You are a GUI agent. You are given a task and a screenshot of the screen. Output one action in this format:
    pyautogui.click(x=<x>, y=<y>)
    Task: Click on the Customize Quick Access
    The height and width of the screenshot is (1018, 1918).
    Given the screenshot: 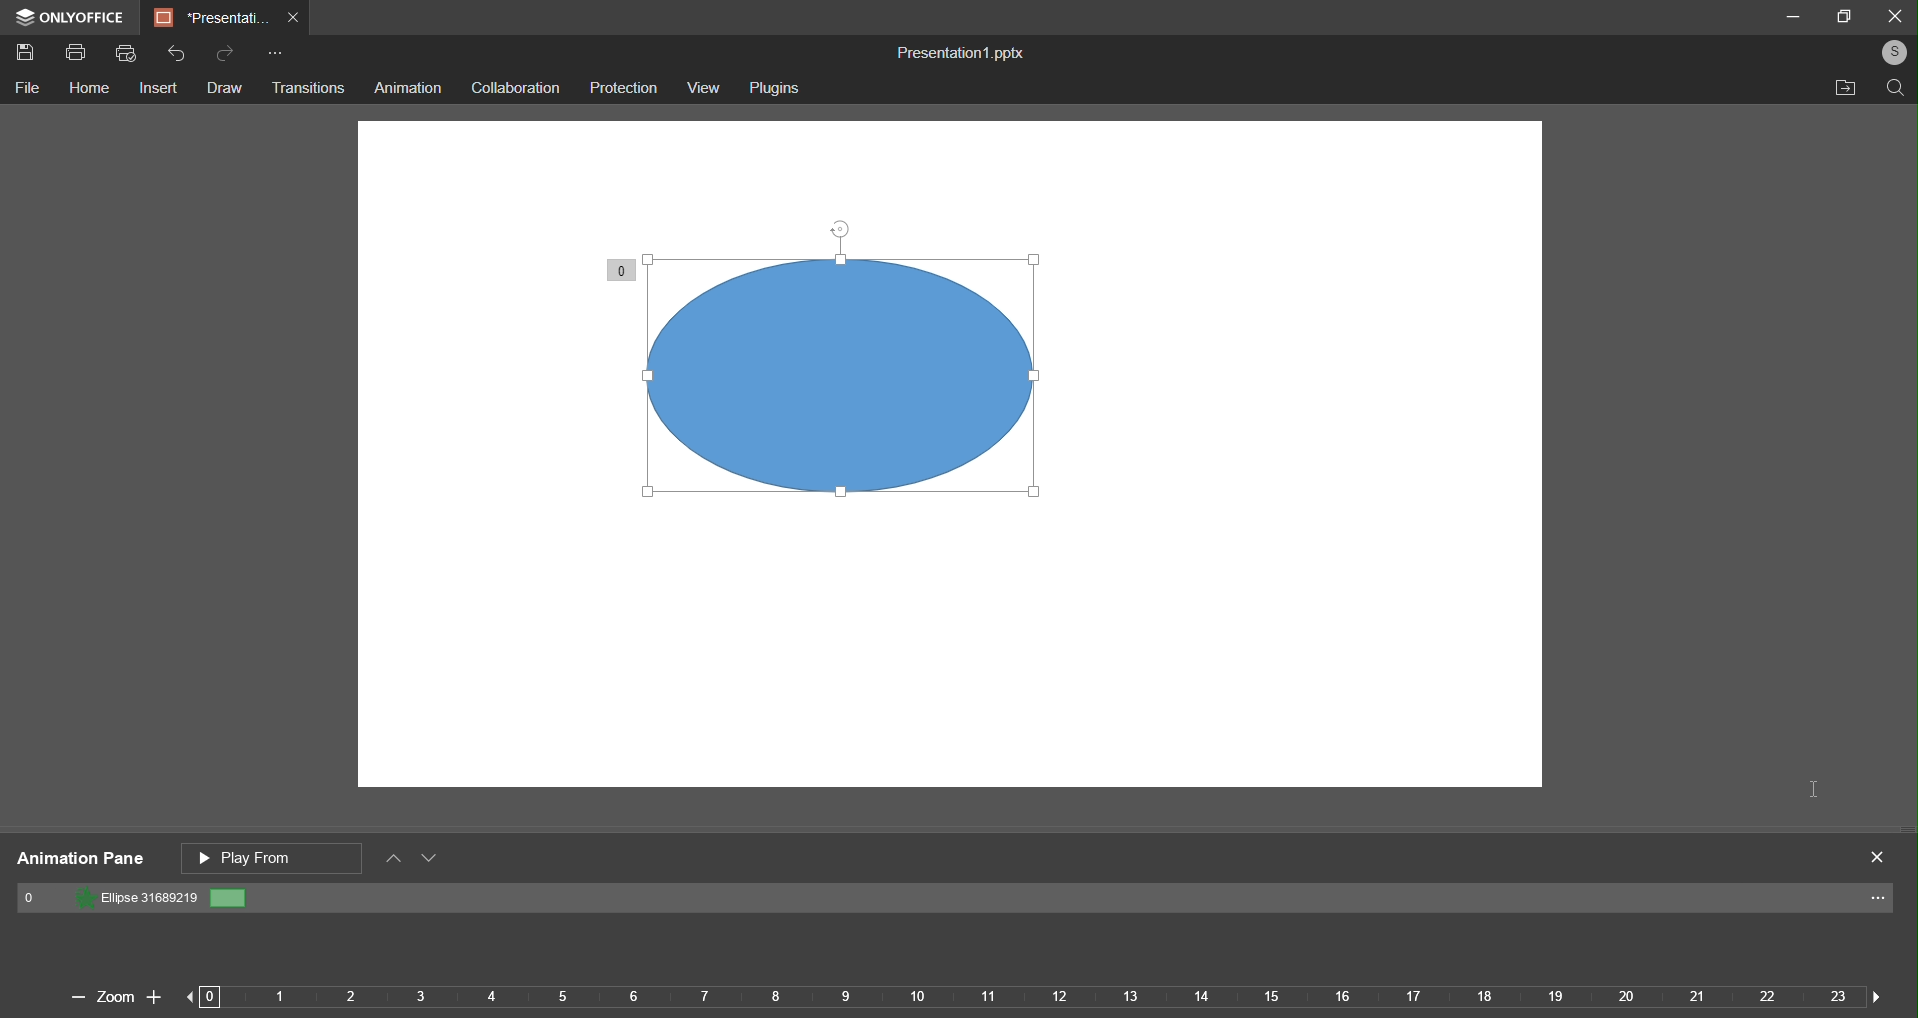 What is the action you would take?
    pyautogui.click(x=275, y=55)
    